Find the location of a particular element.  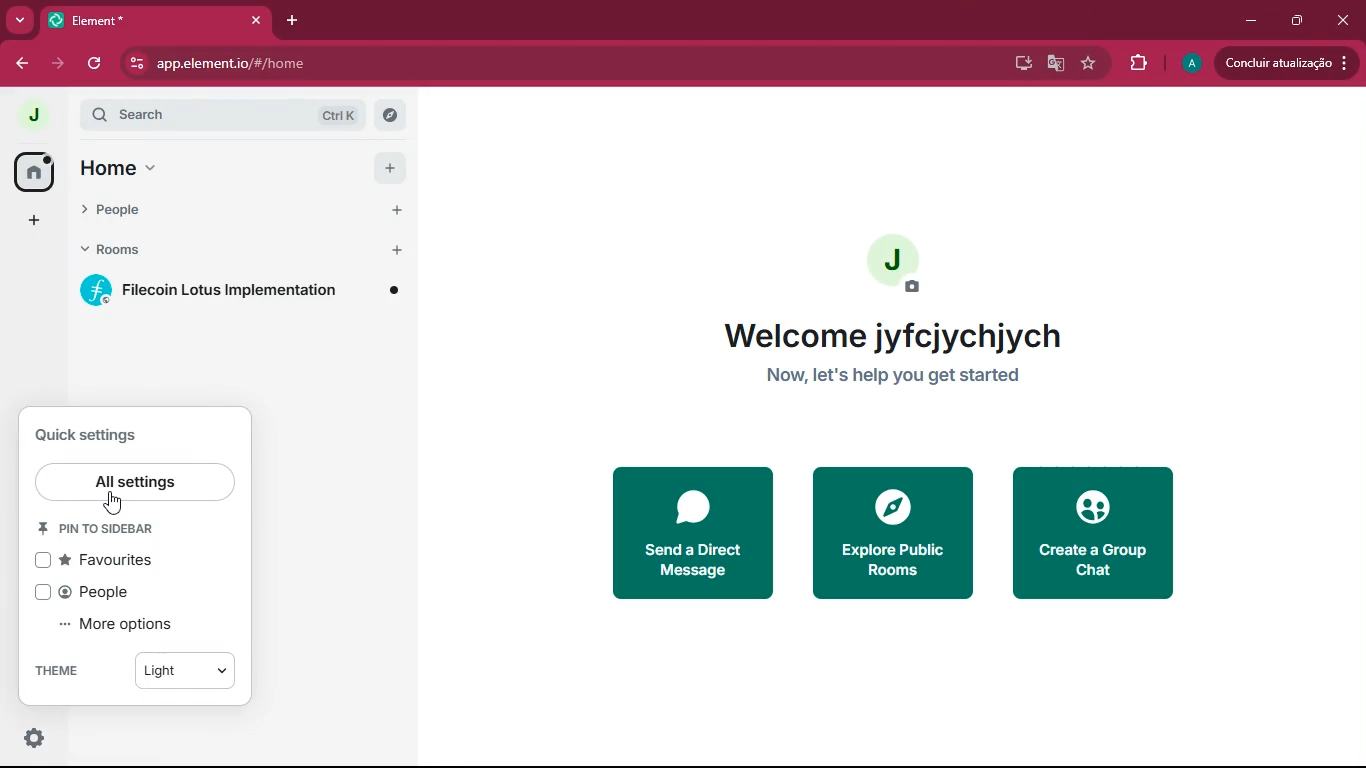

add is located at coordinates (37, 221).